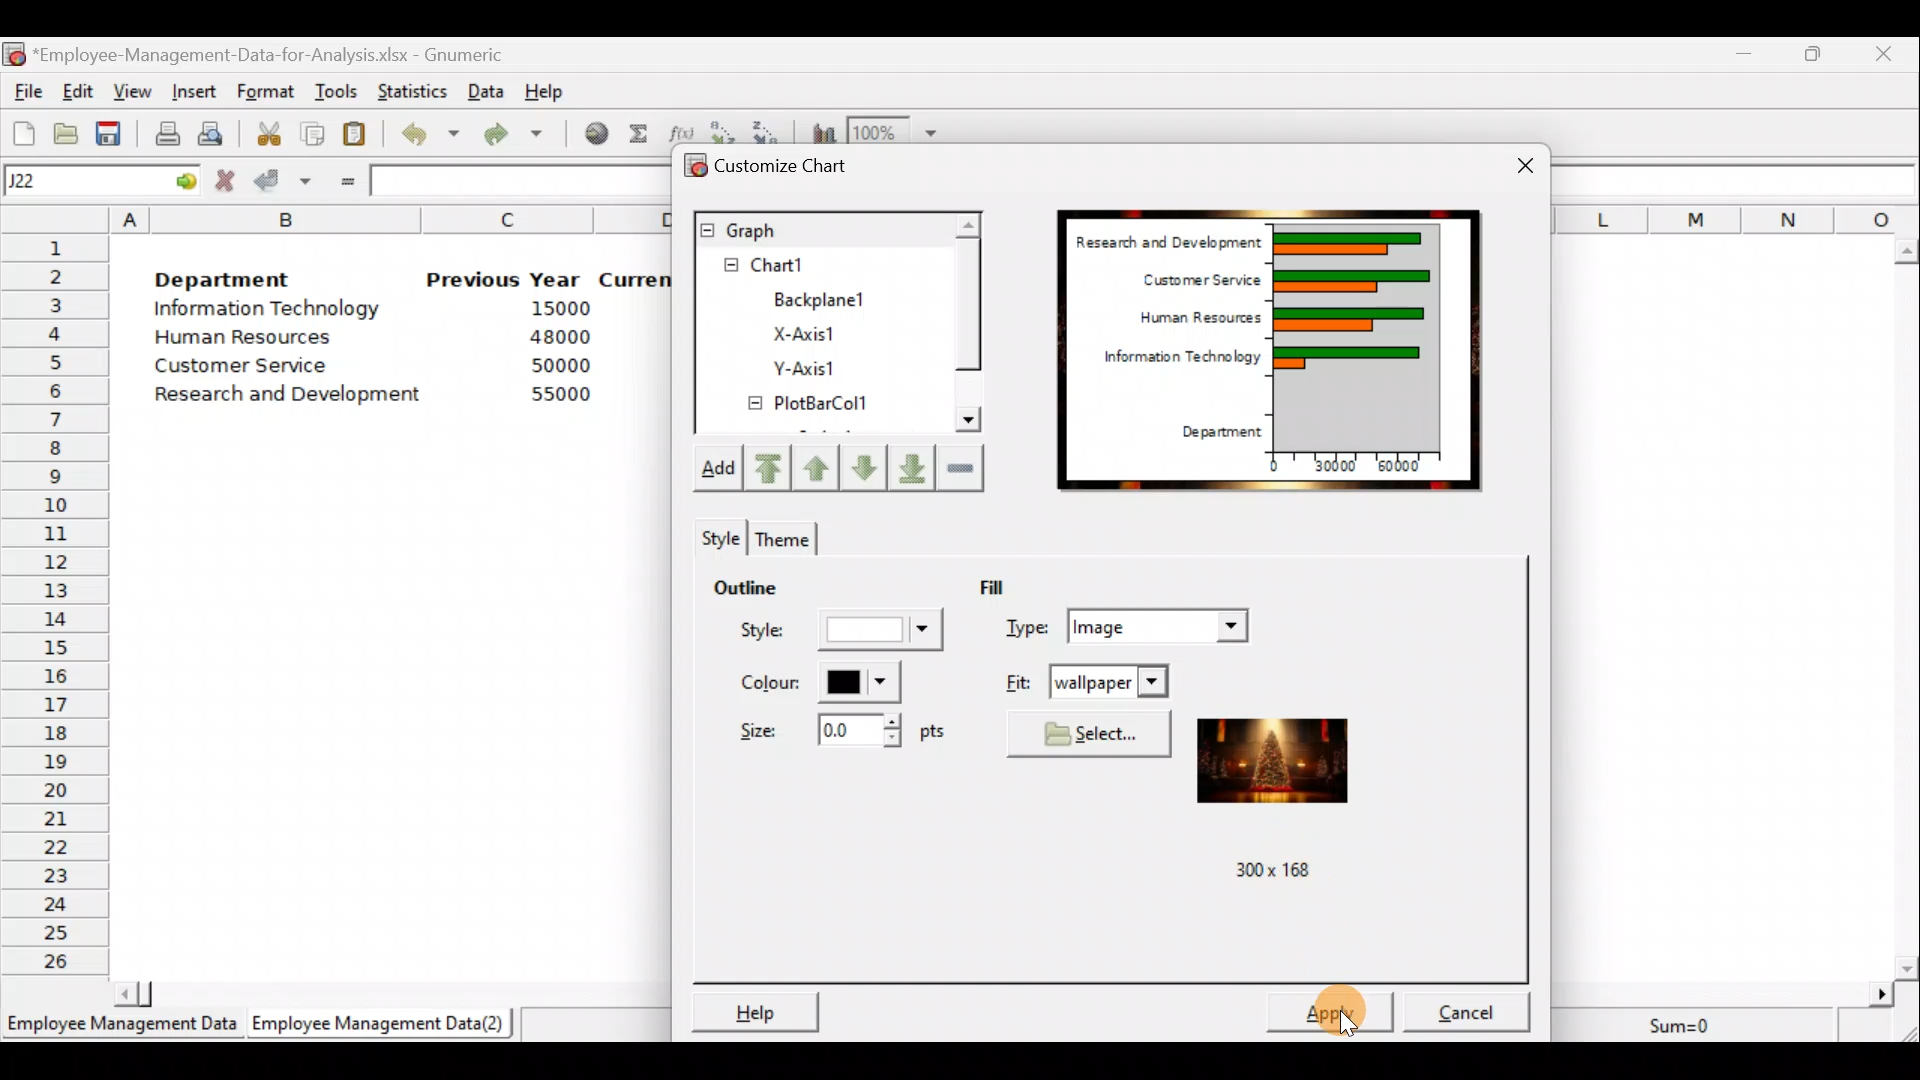 The width and height of the screenshot is (1920, 1080). Describe the element at coordinates (119, 1026) in the screenshot. I see `Employee Management Data` at that location.